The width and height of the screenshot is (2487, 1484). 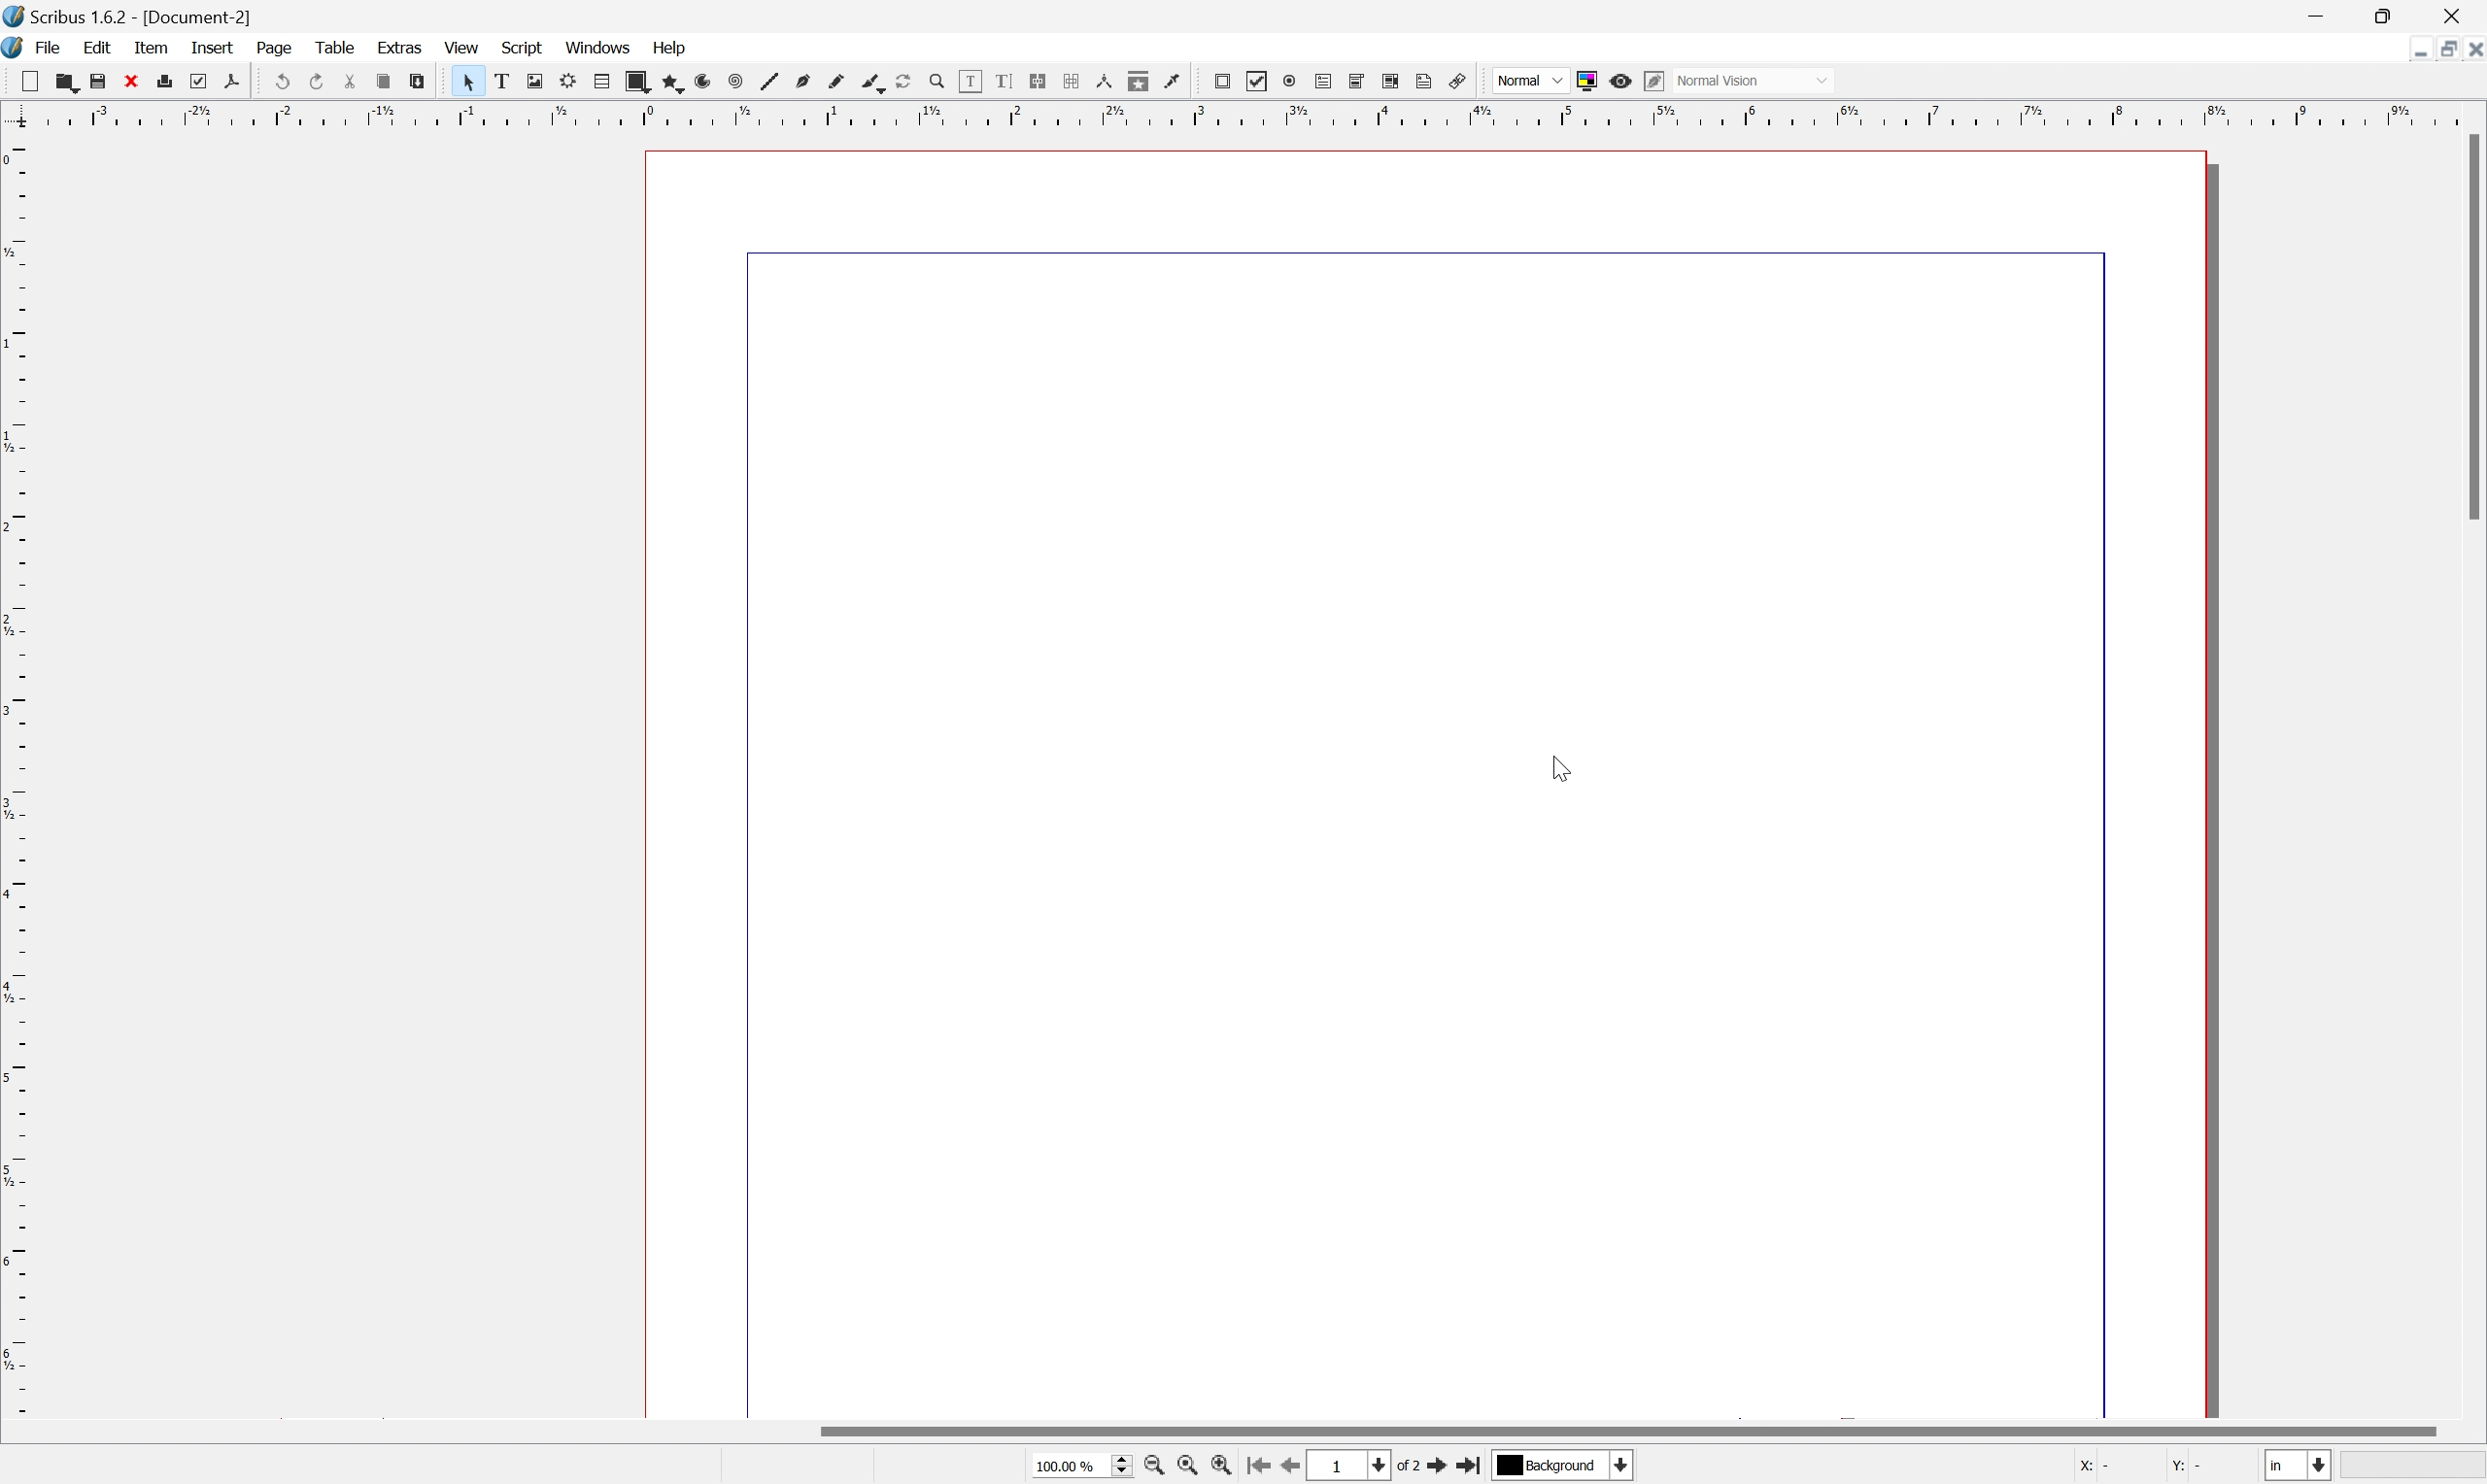 I want to click on Scribus 1.6.2 - [Document-1], so click(x=135, y=16).